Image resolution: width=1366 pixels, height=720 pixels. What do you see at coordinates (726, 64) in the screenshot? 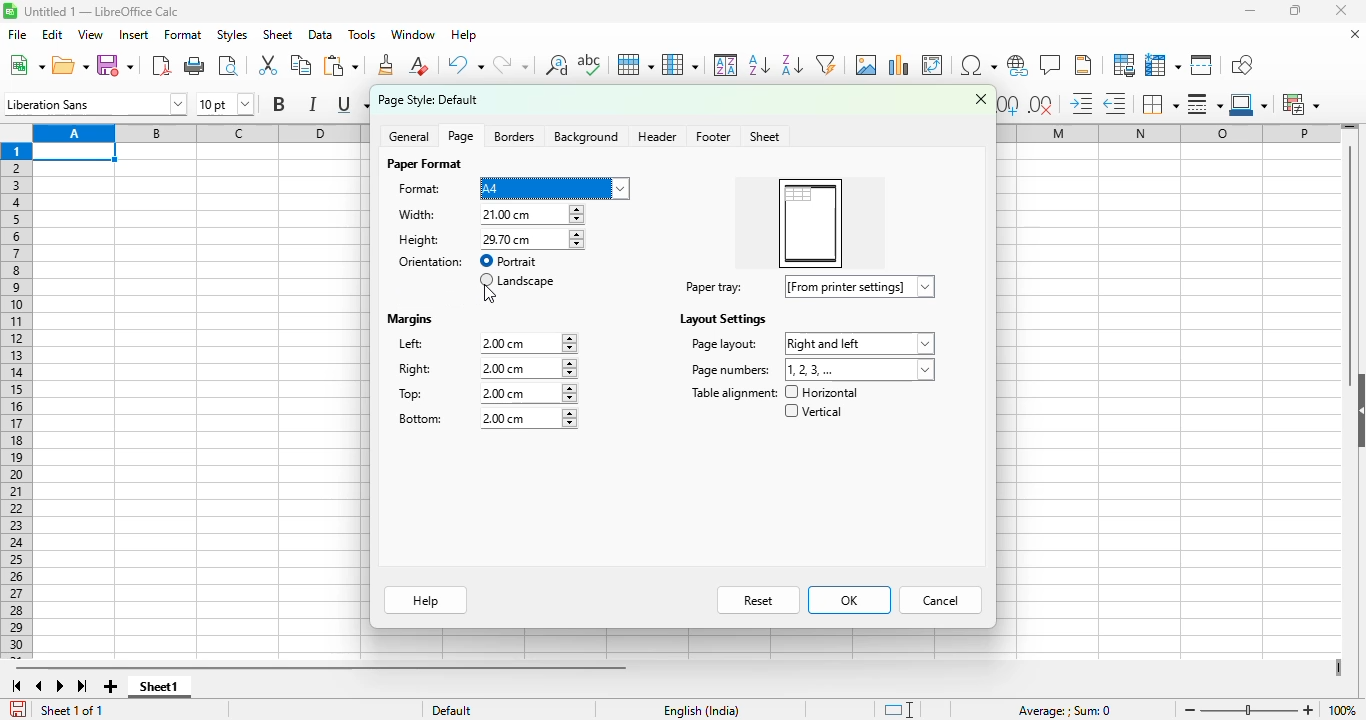
I see `sort` at bounding box center [726, 64].